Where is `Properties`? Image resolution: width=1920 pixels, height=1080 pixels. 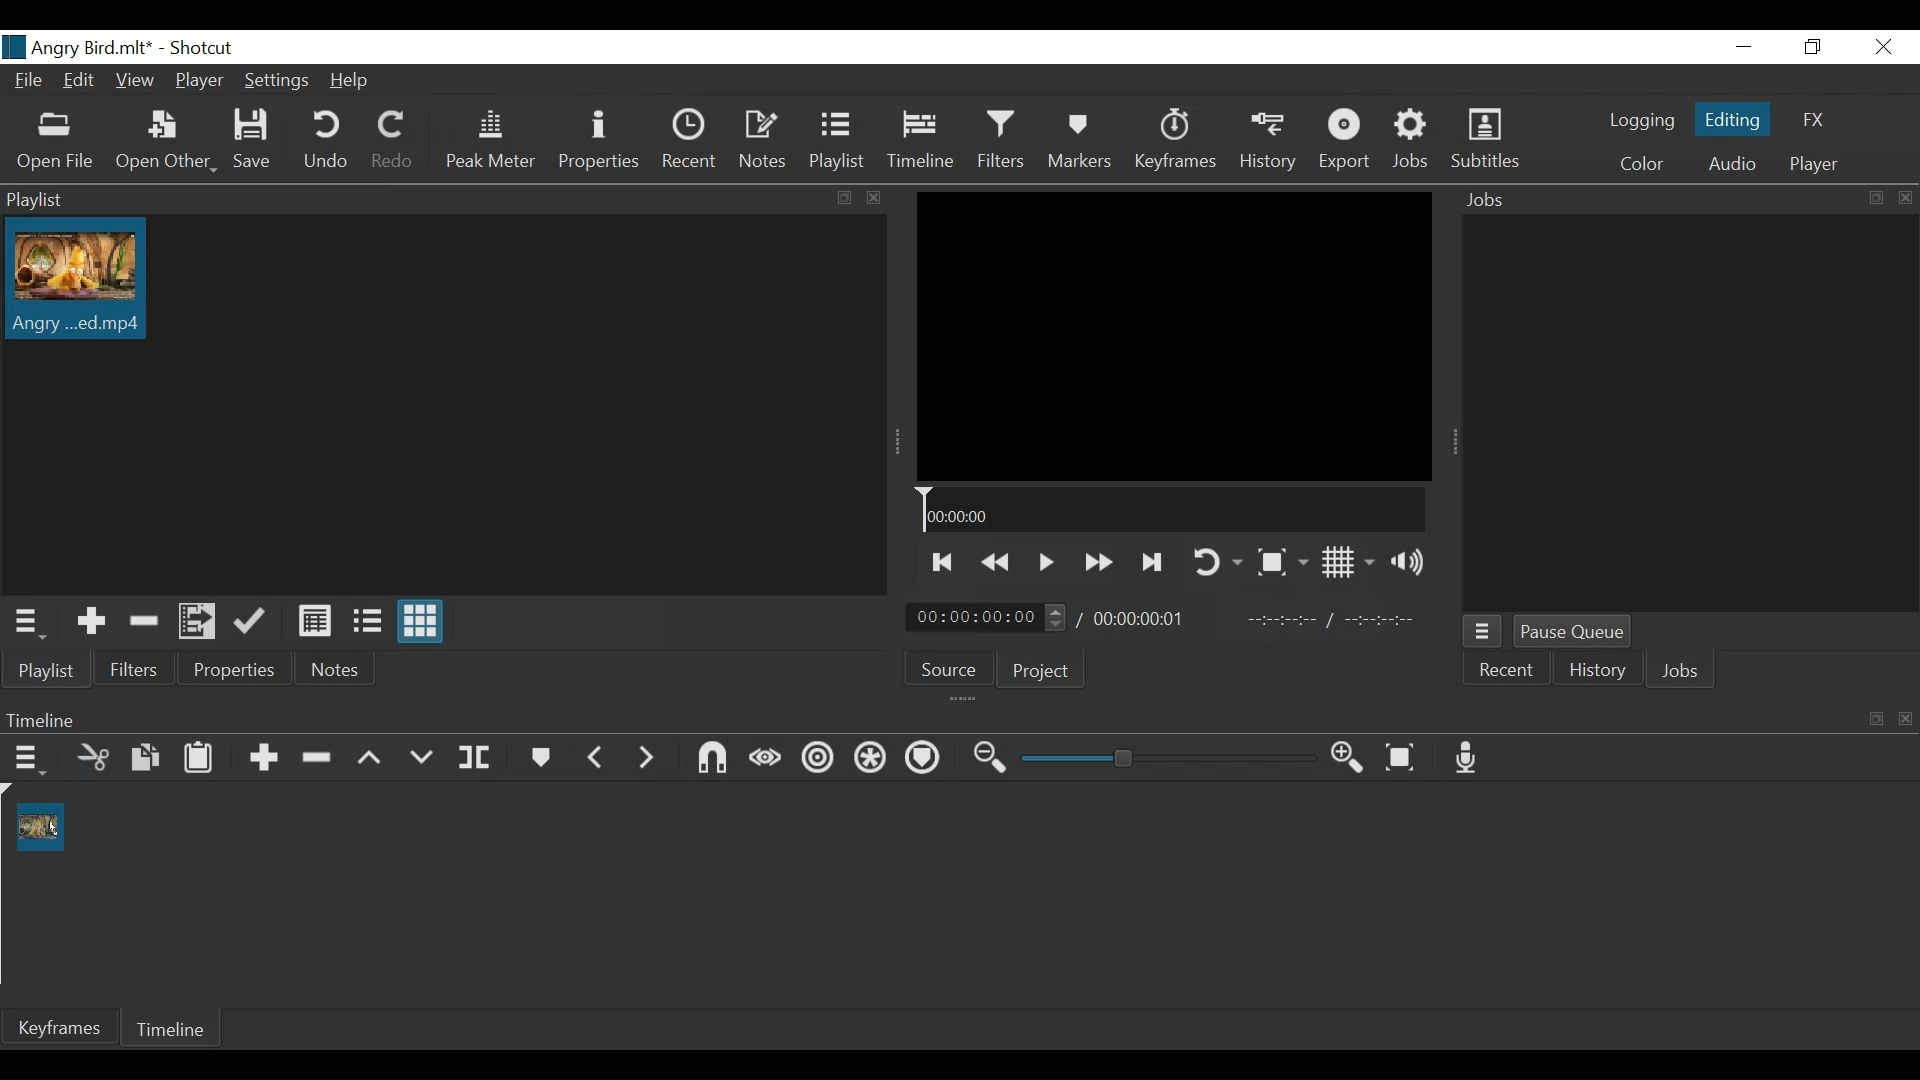
Properties is located at coordinates (601, 140).